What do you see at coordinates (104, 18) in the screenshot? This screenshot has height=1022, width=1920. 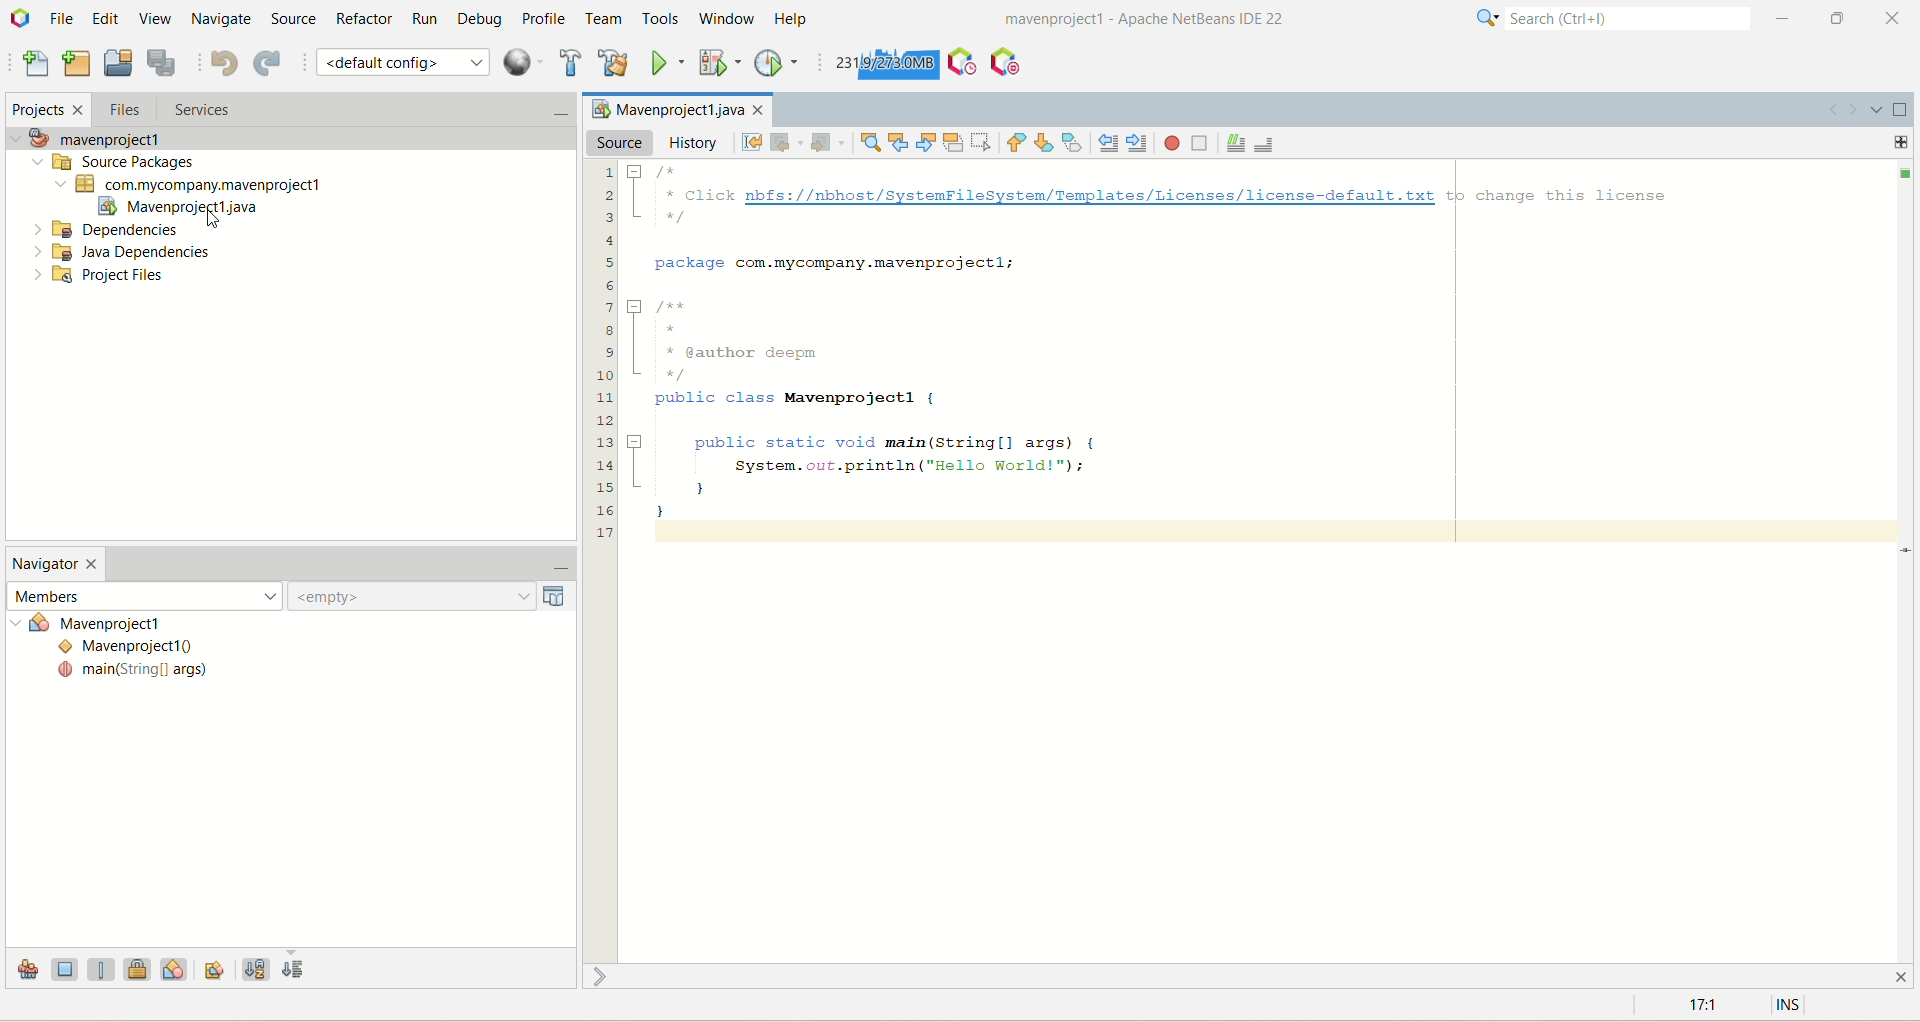 I see `edit` at bounding box center [104, 18].